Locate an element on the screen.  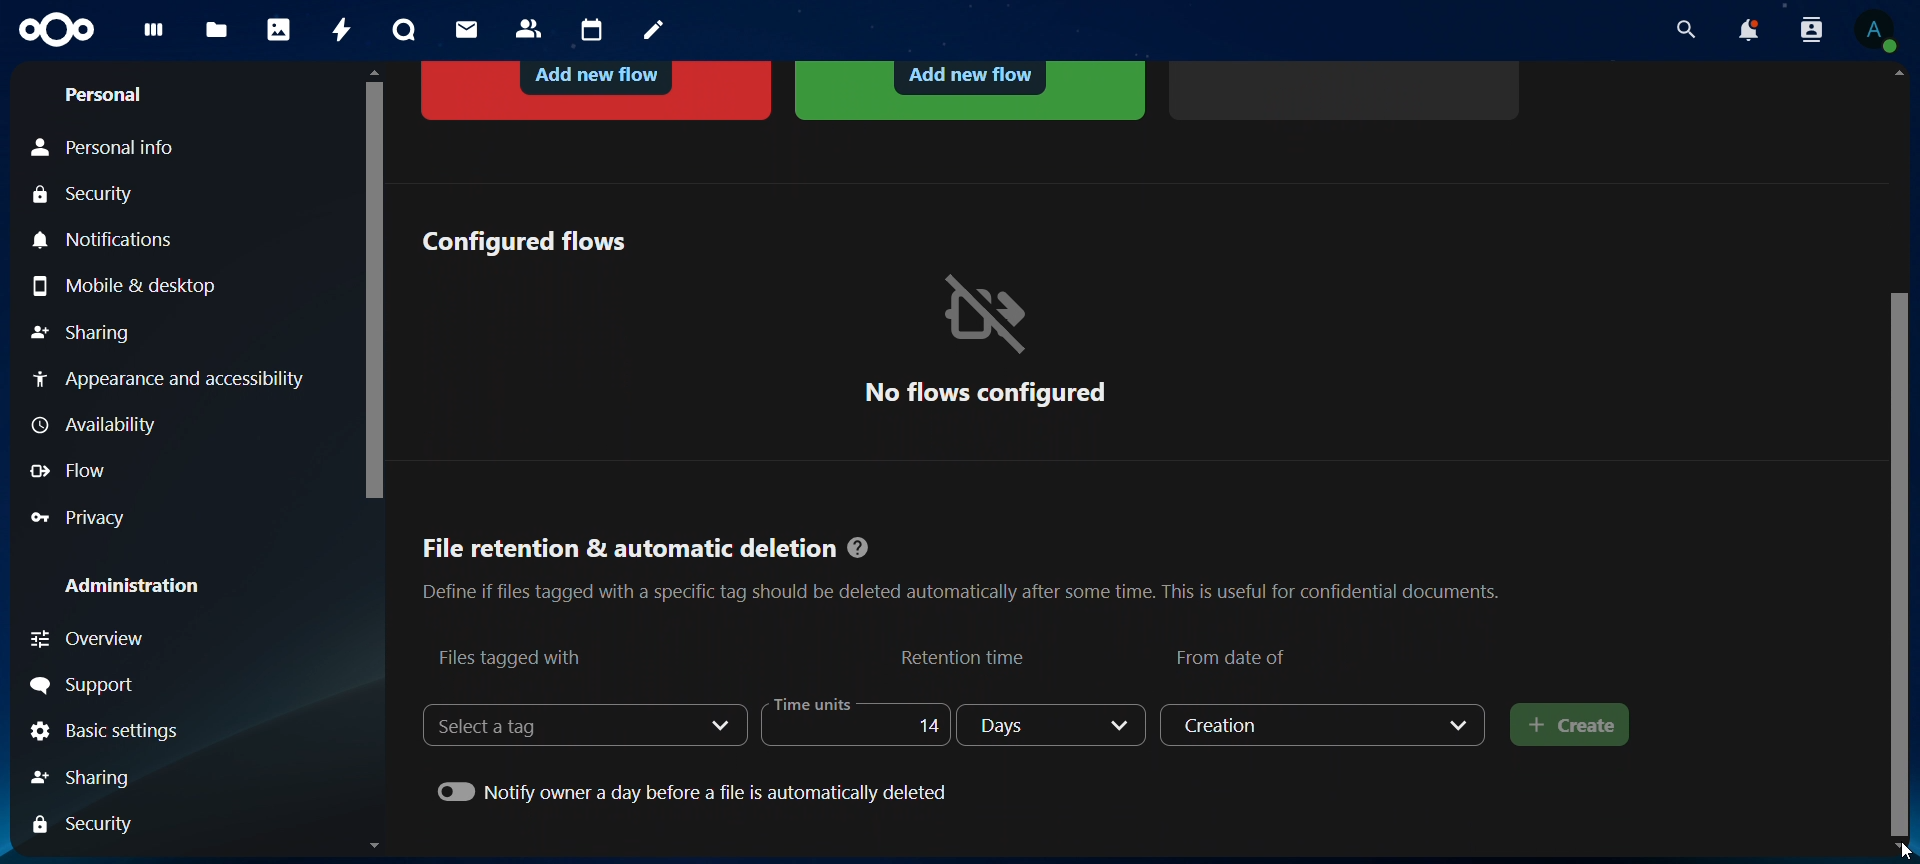
select a tag is located at coordinates (506, 726).